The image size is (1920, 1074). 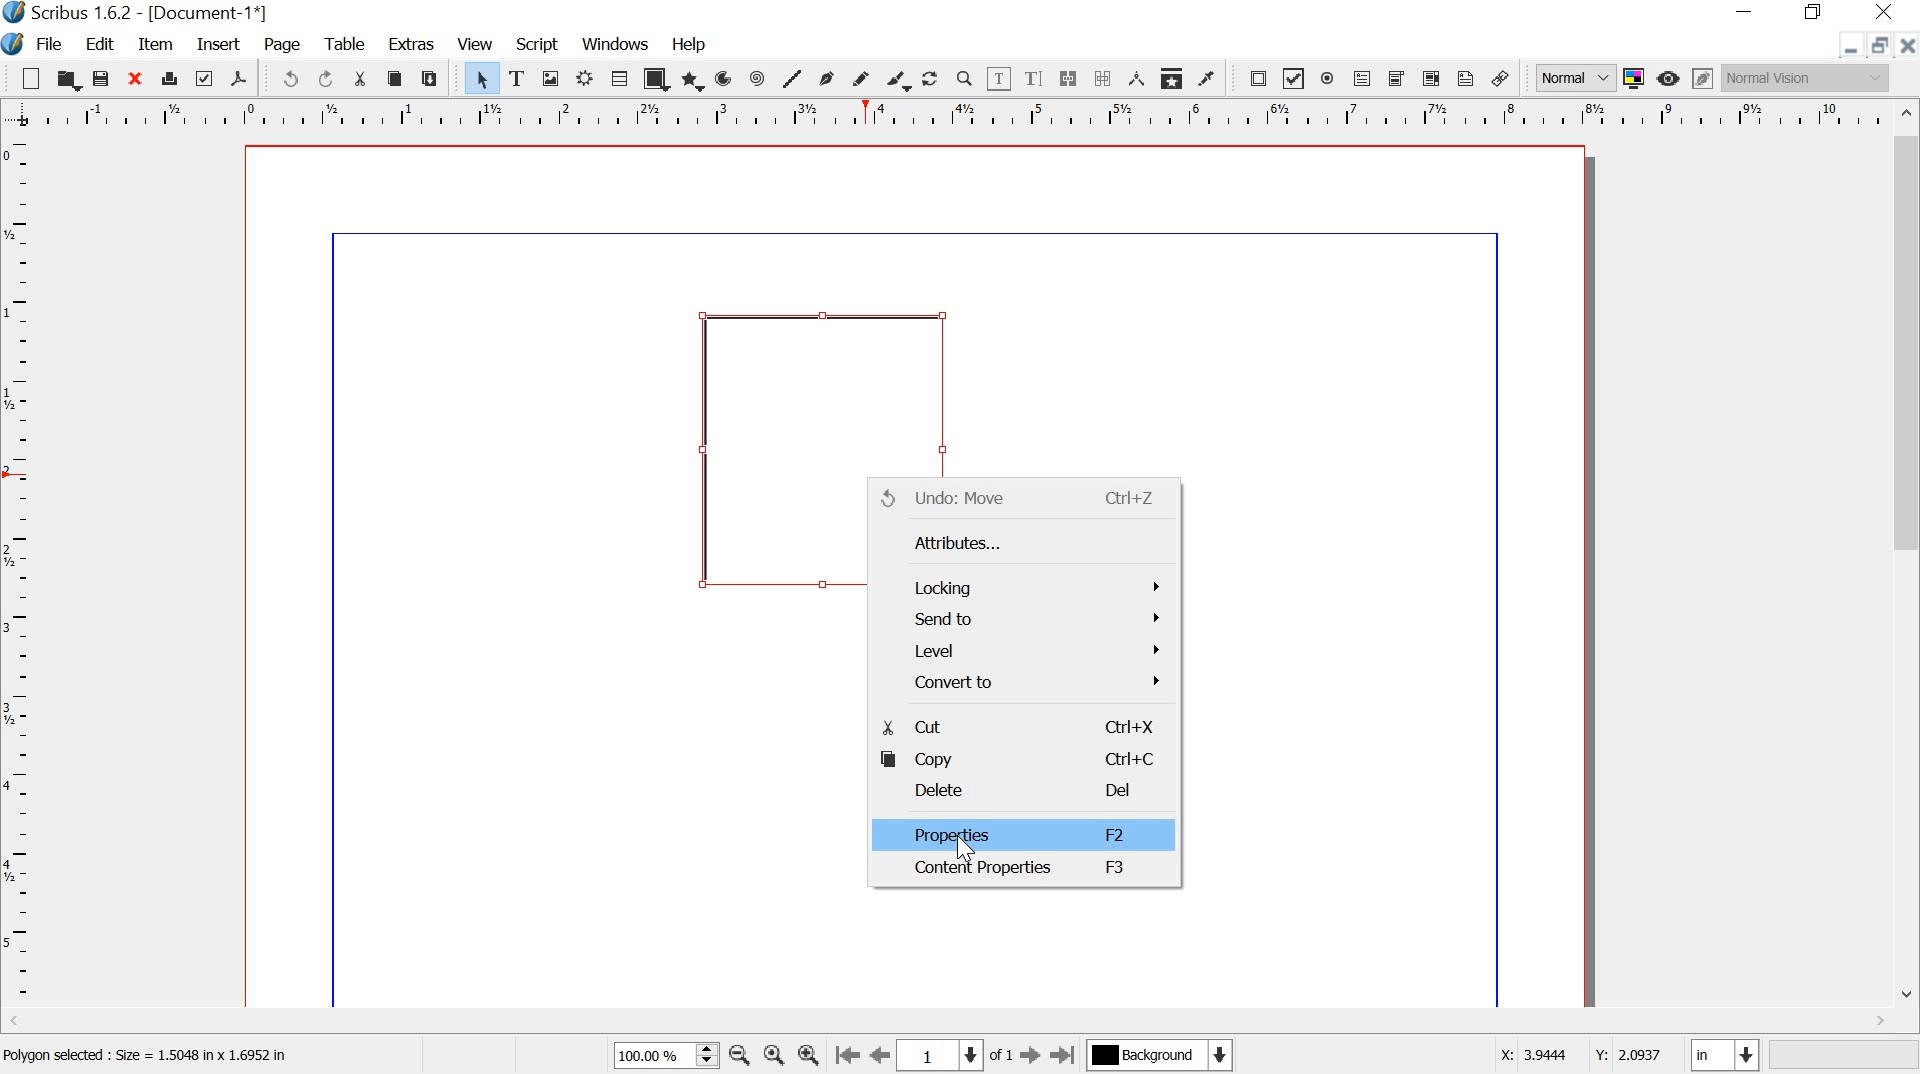 What do you see at coordinates (773, 1055) in the screenshot?
I see `zoom to` at bounding box center [773, 1055].